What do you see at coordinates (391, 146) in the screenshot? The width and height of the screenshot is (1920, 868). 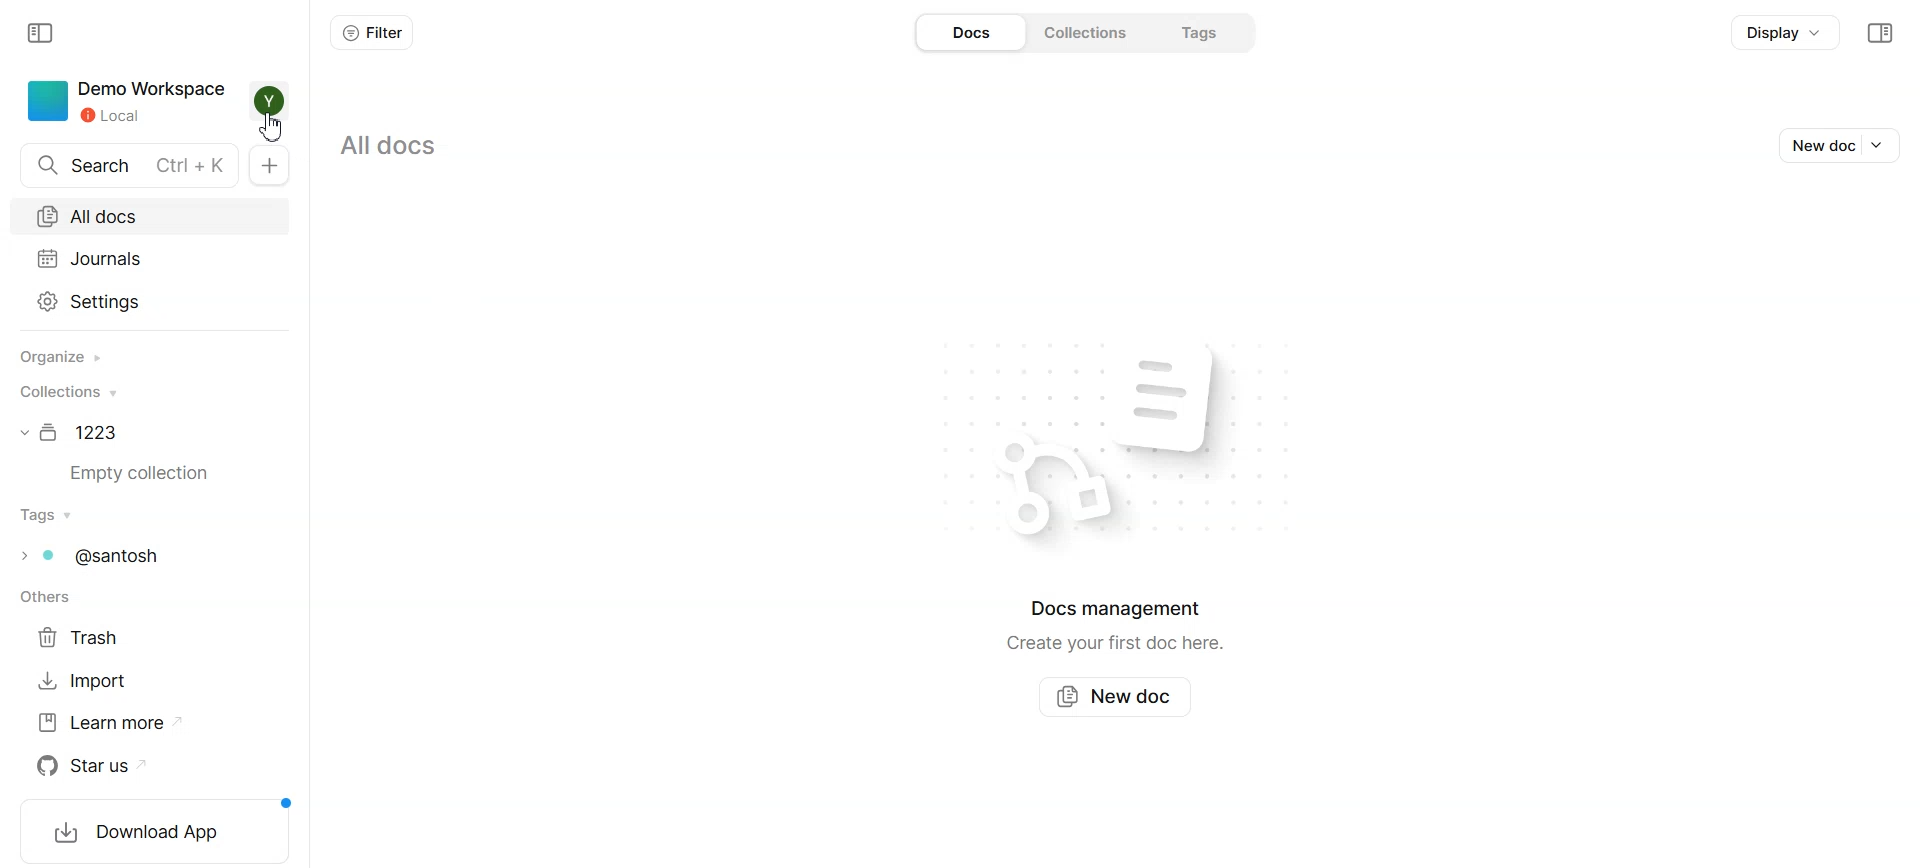 I see `all docs` at bounding box center [391, 146].